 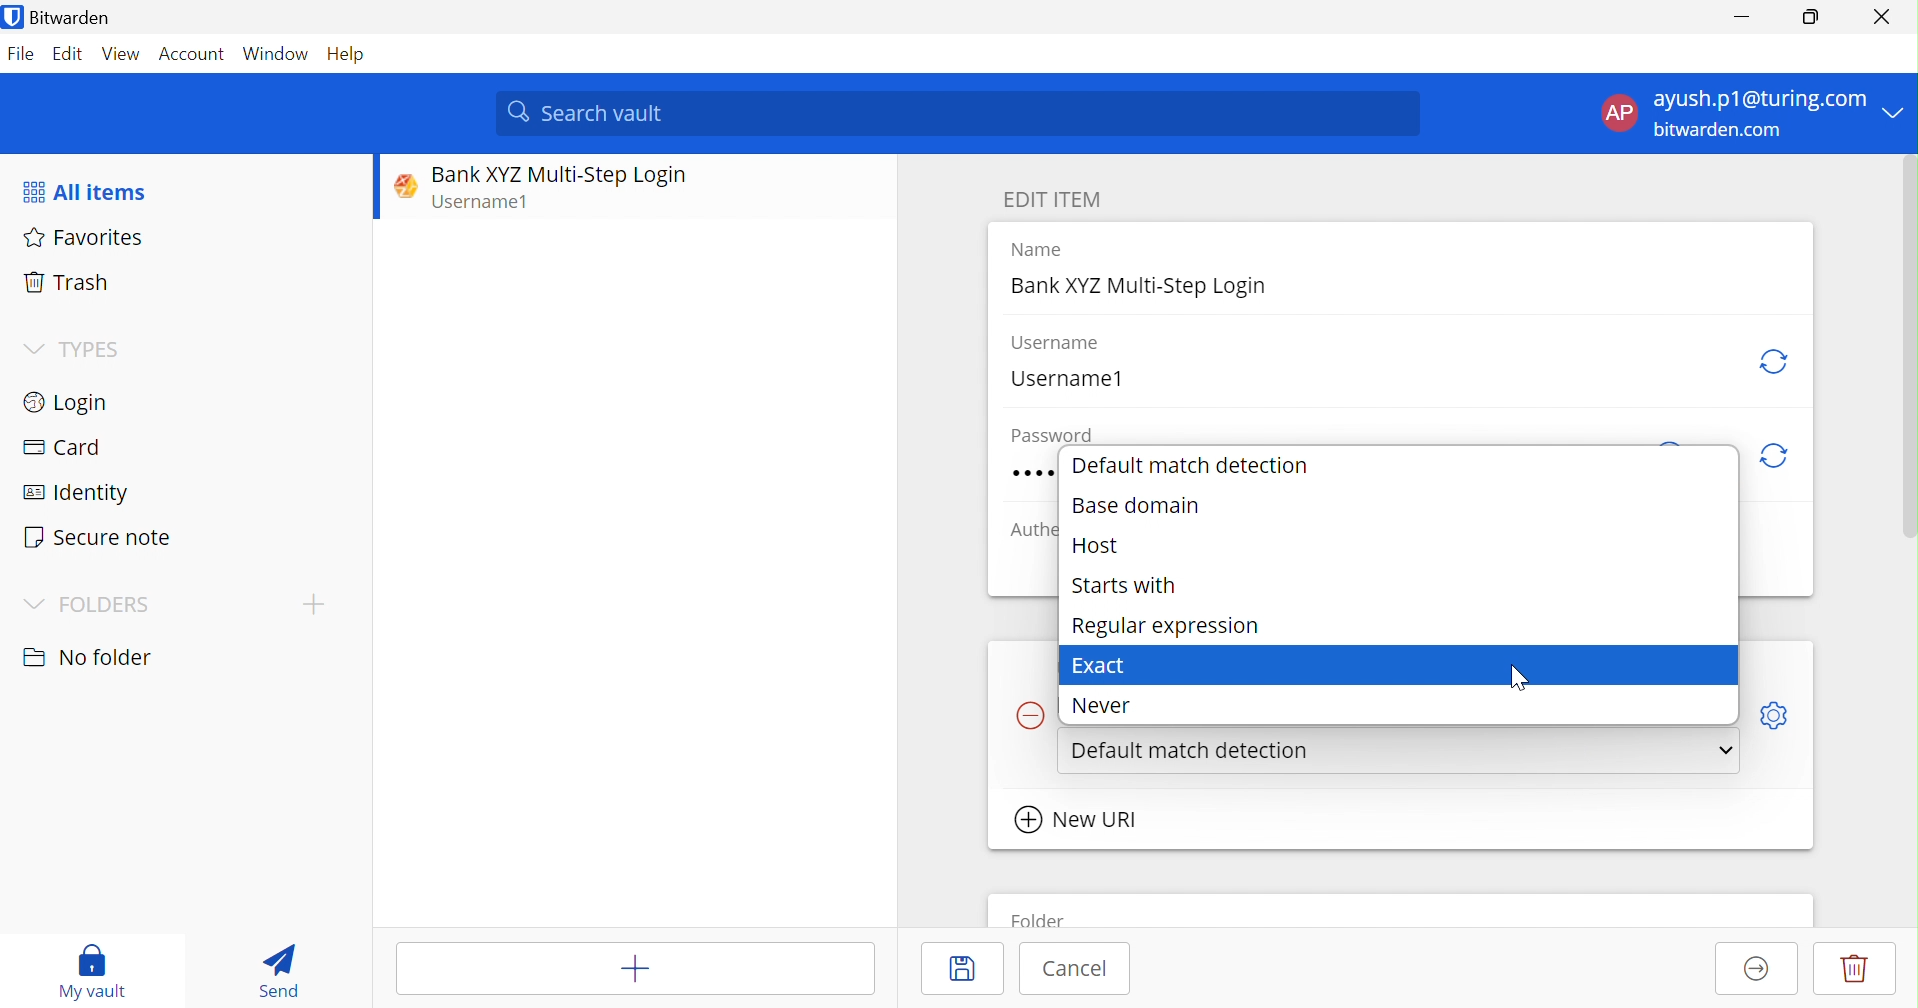 What do you see at coordinates (1041, 917) in the screenshot?
I see `Folder` at bounding box center [1041, 917].